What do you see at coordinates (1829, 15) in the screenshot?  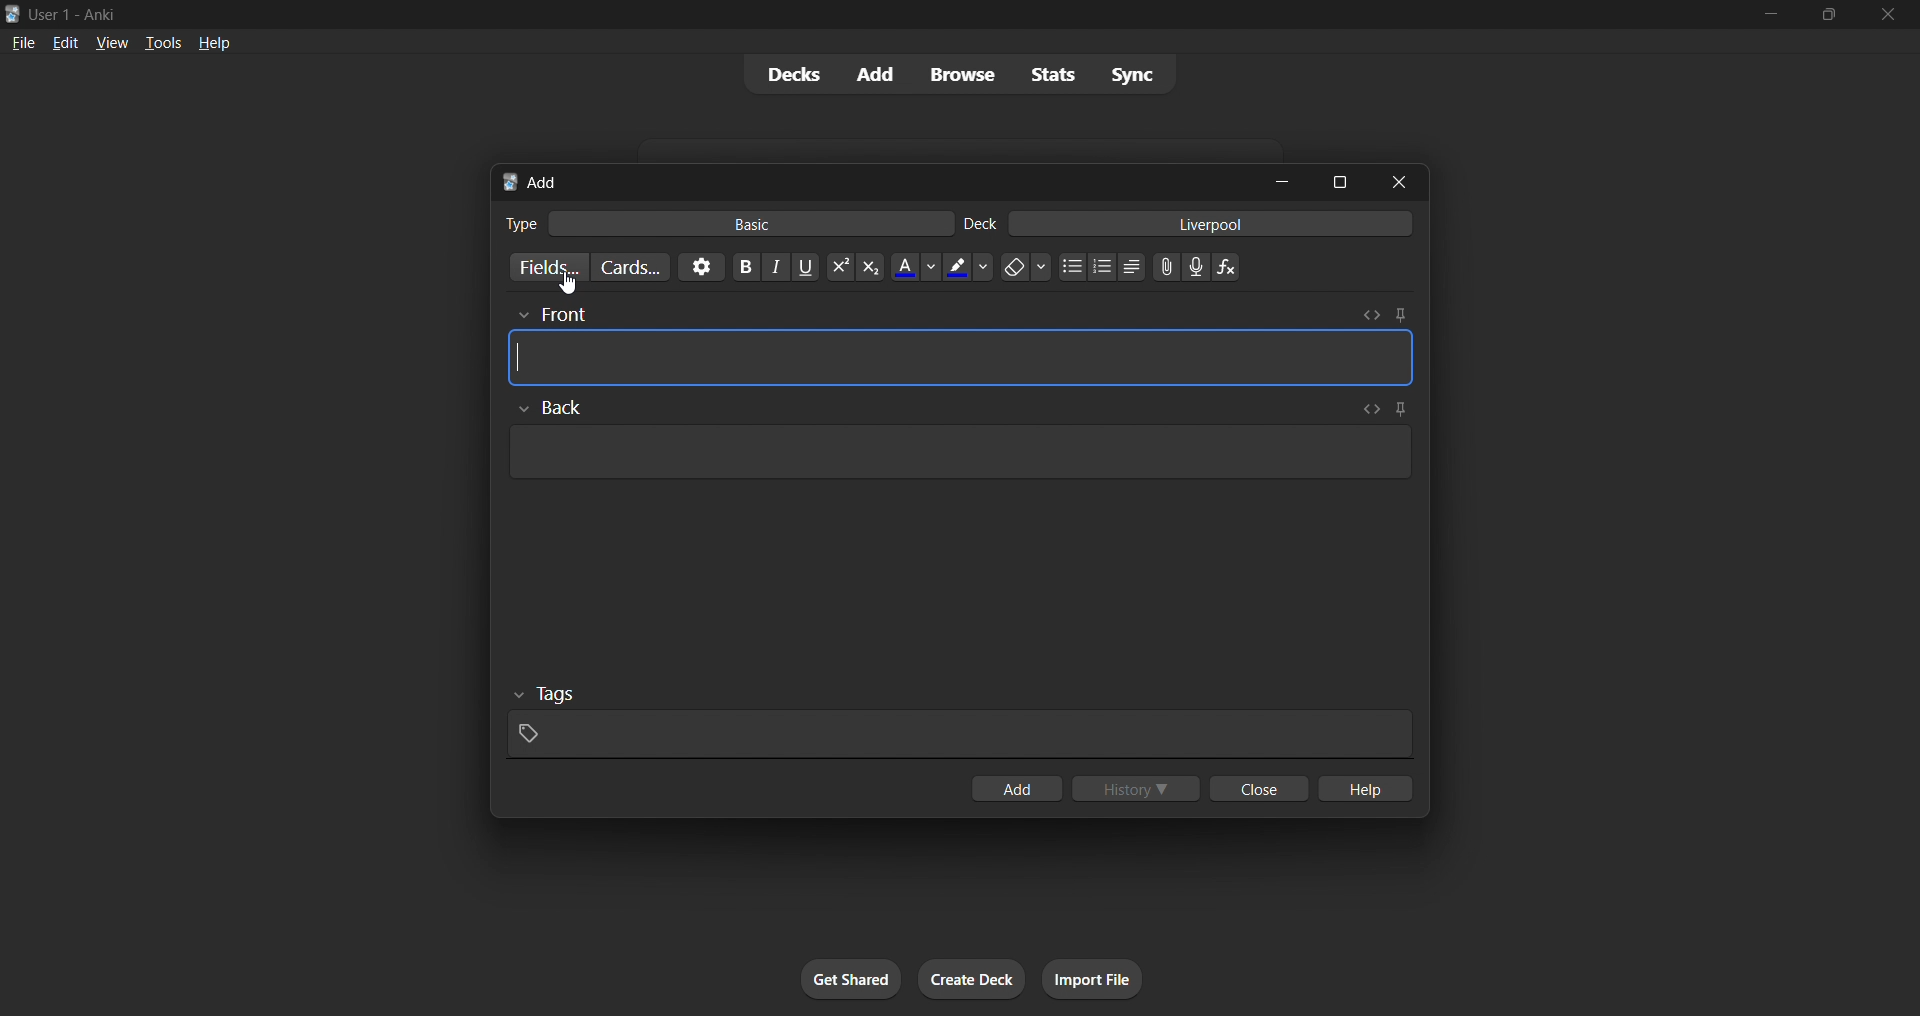 I see `maximize/restore` at bounding box center [1829, 15].